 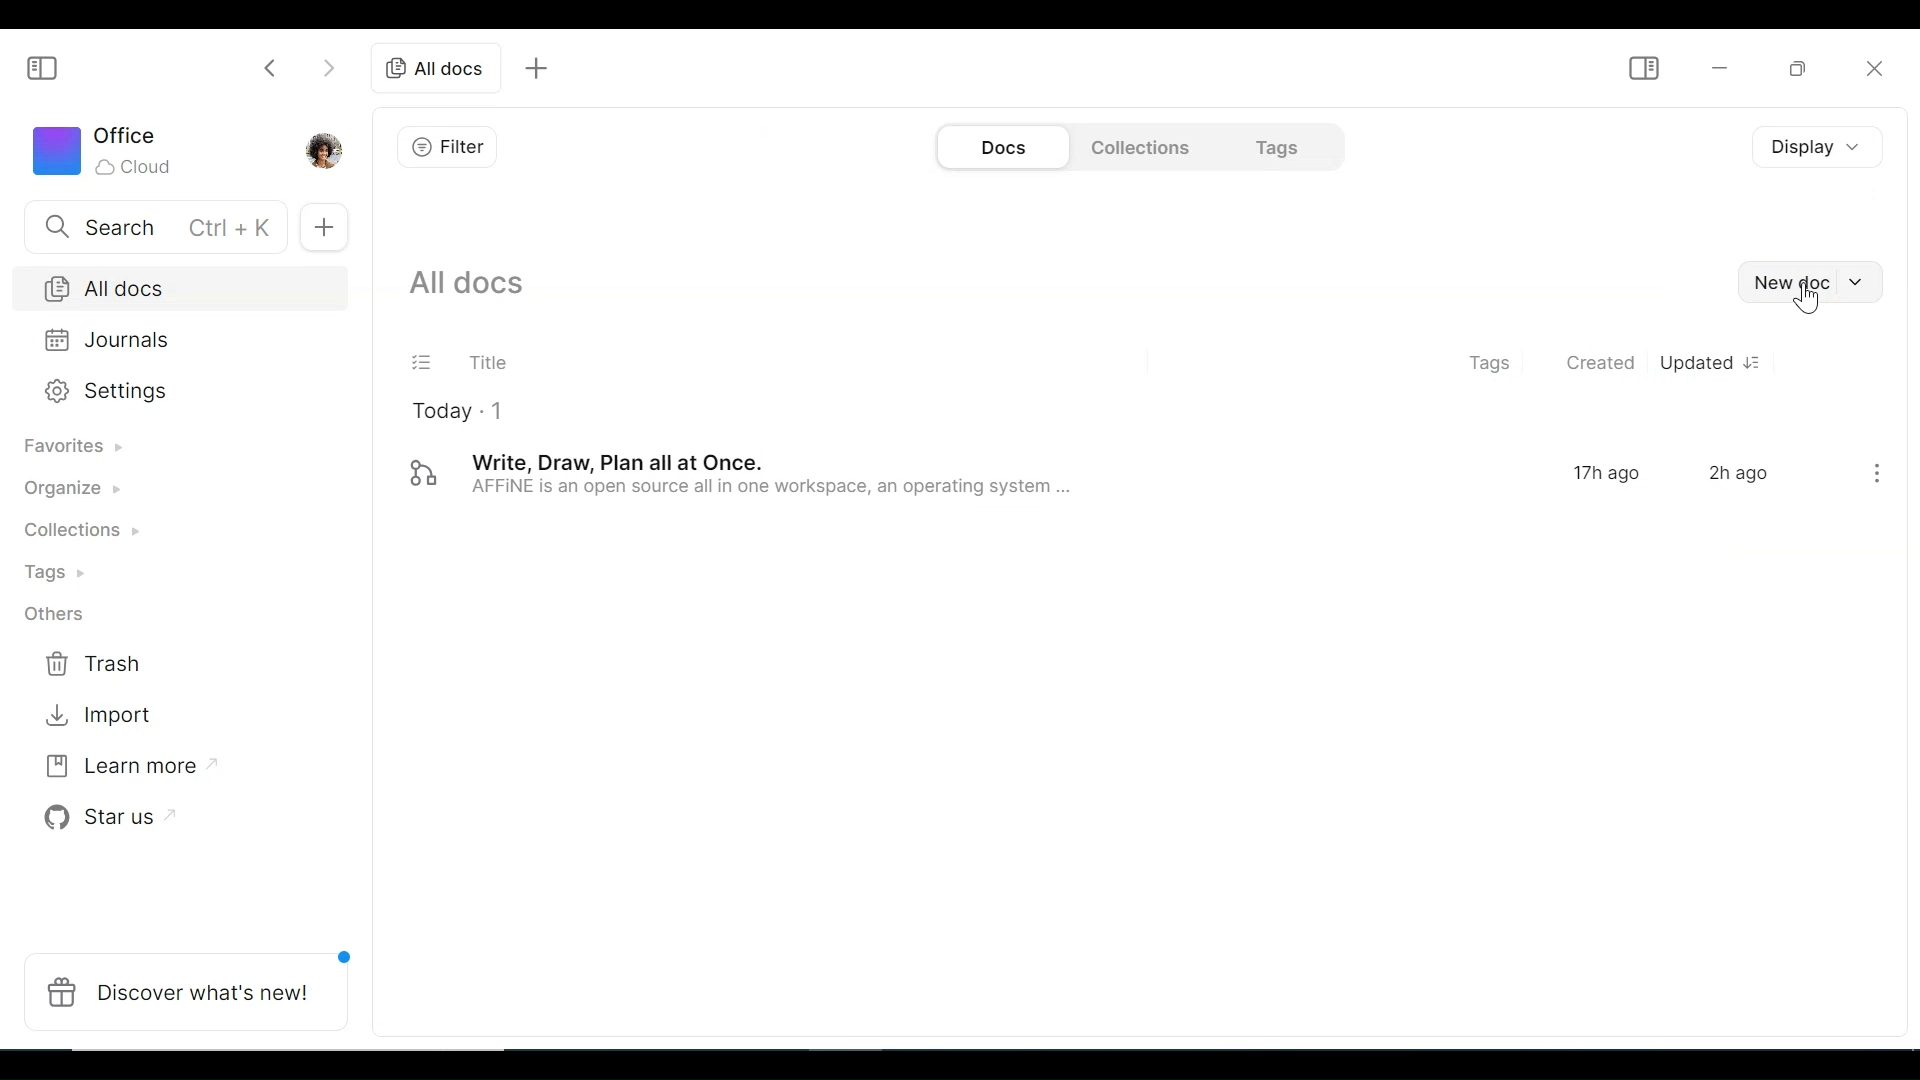 I want to click on Trash, so click(x=95, y=665).